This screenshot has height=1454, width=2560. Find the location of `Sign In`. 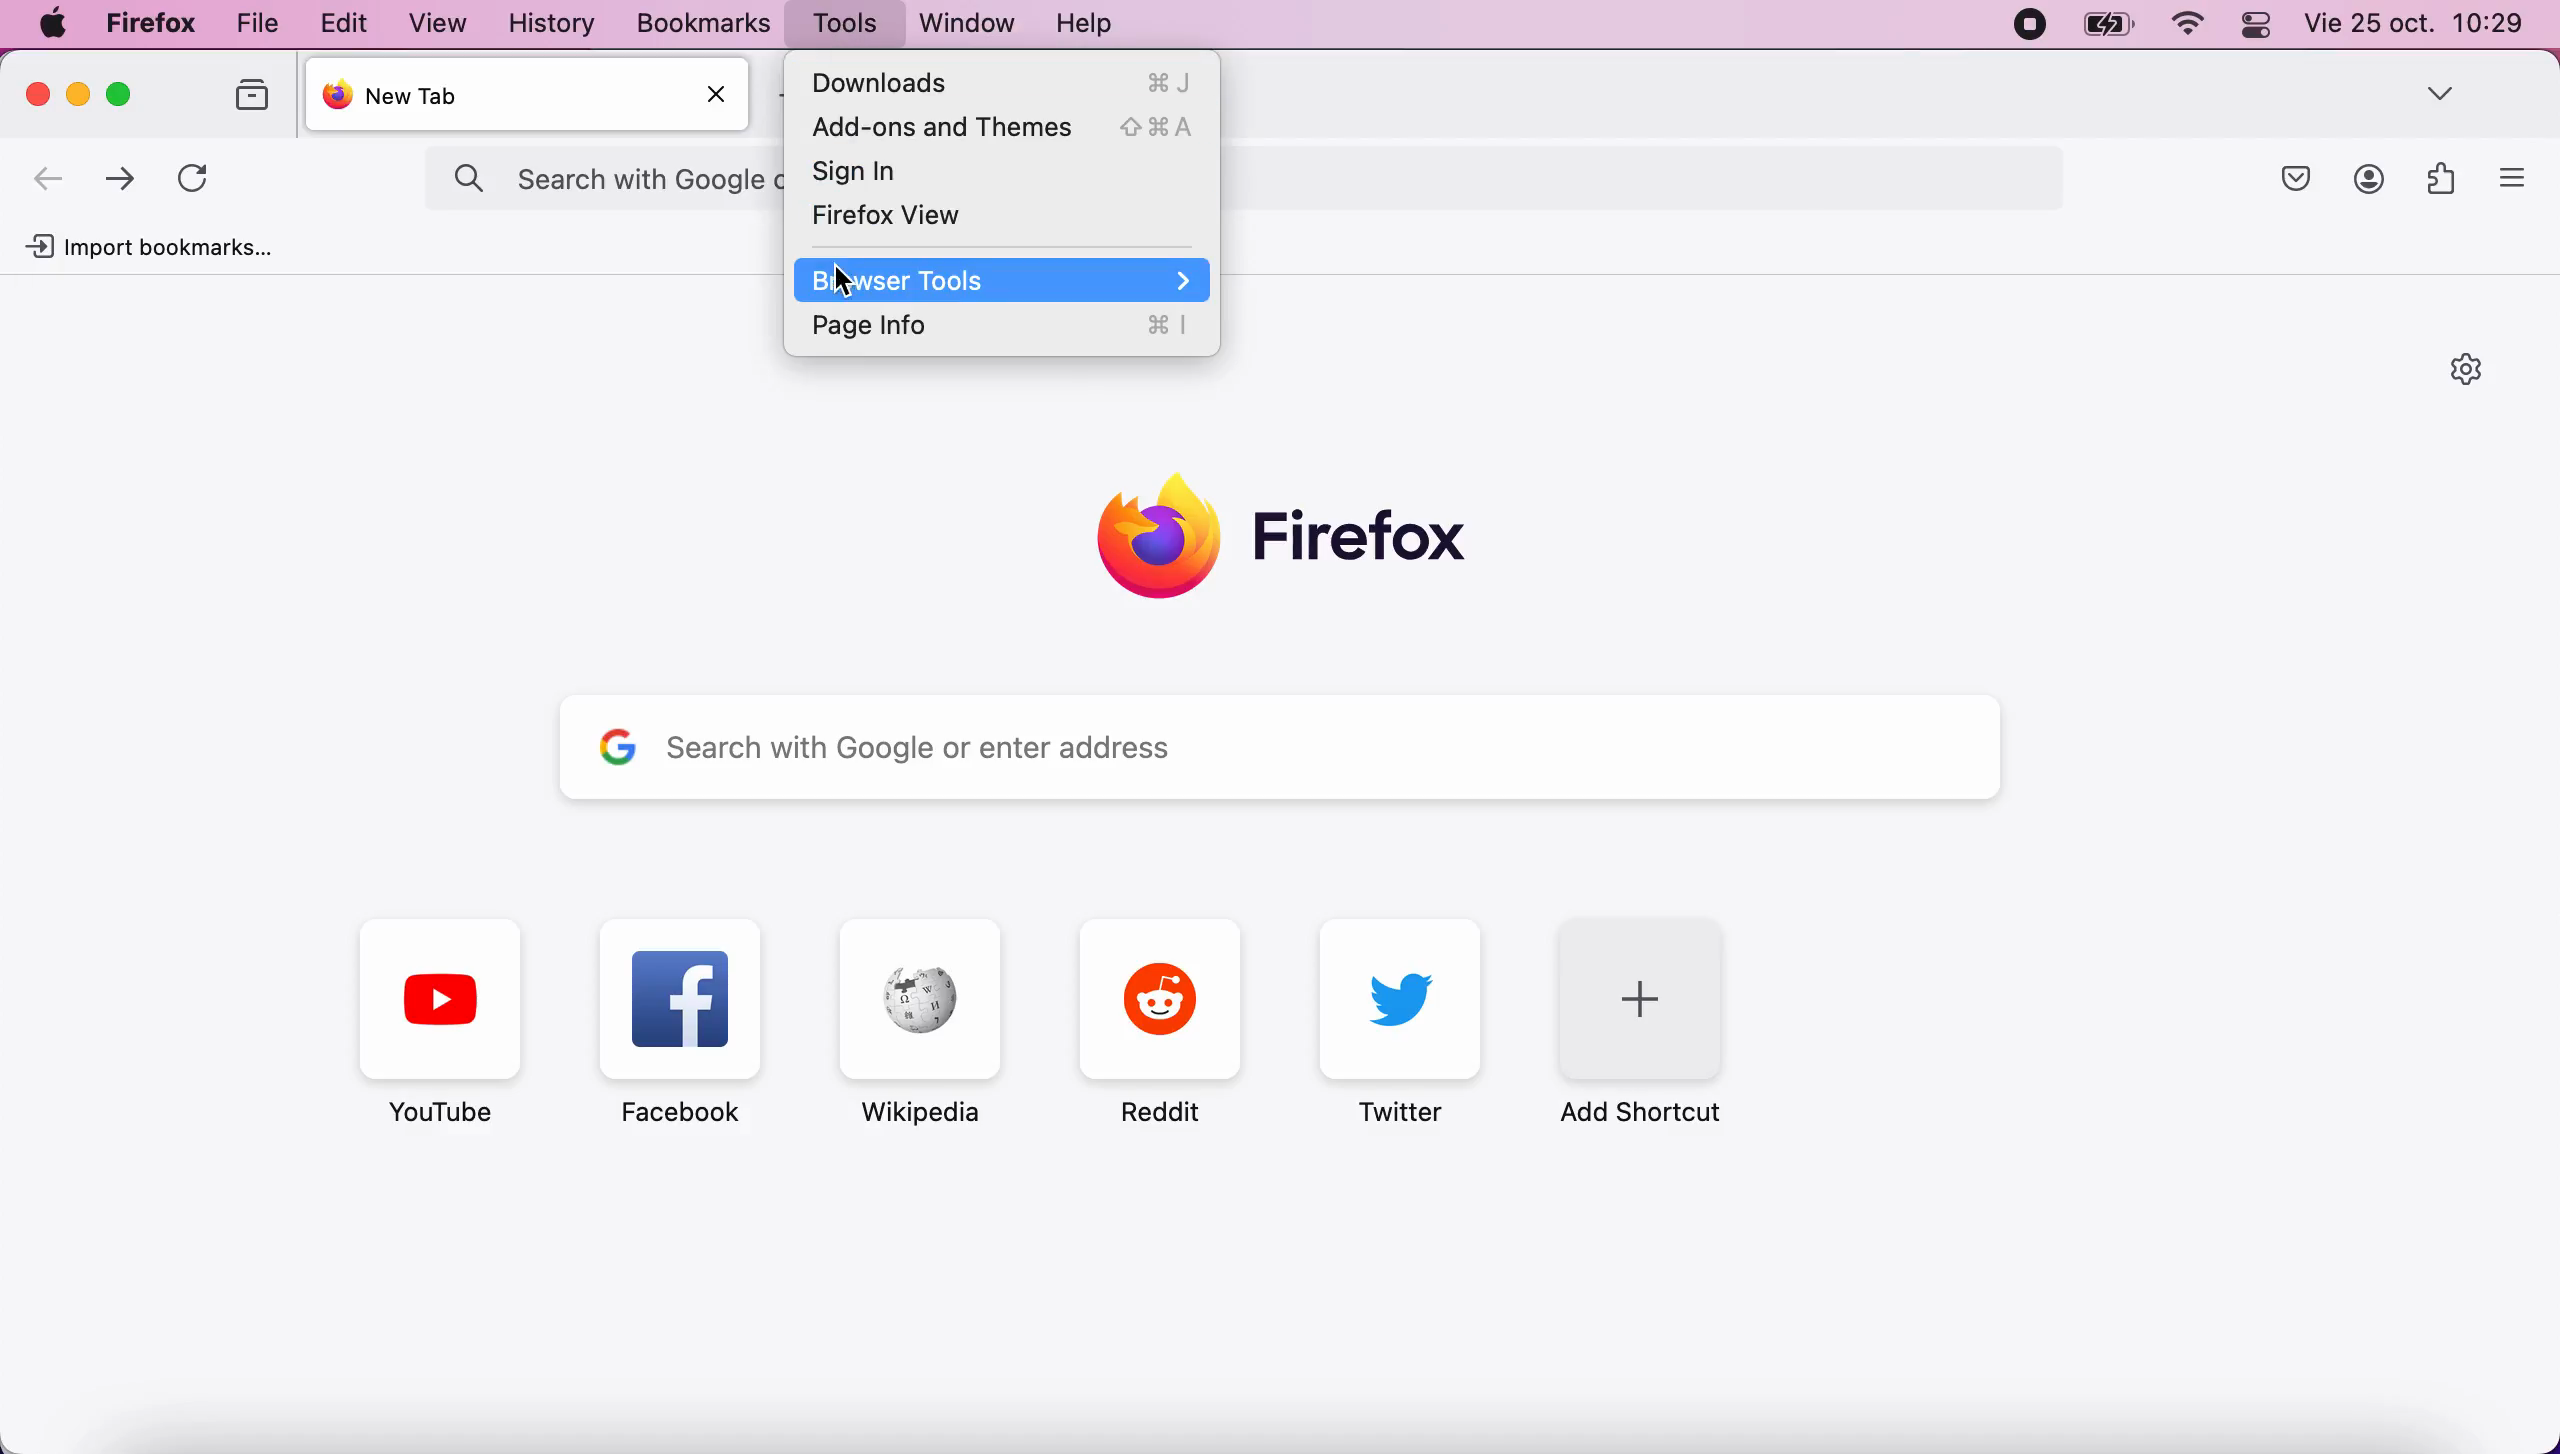

Sign In is located at coordinates (1005, 172).